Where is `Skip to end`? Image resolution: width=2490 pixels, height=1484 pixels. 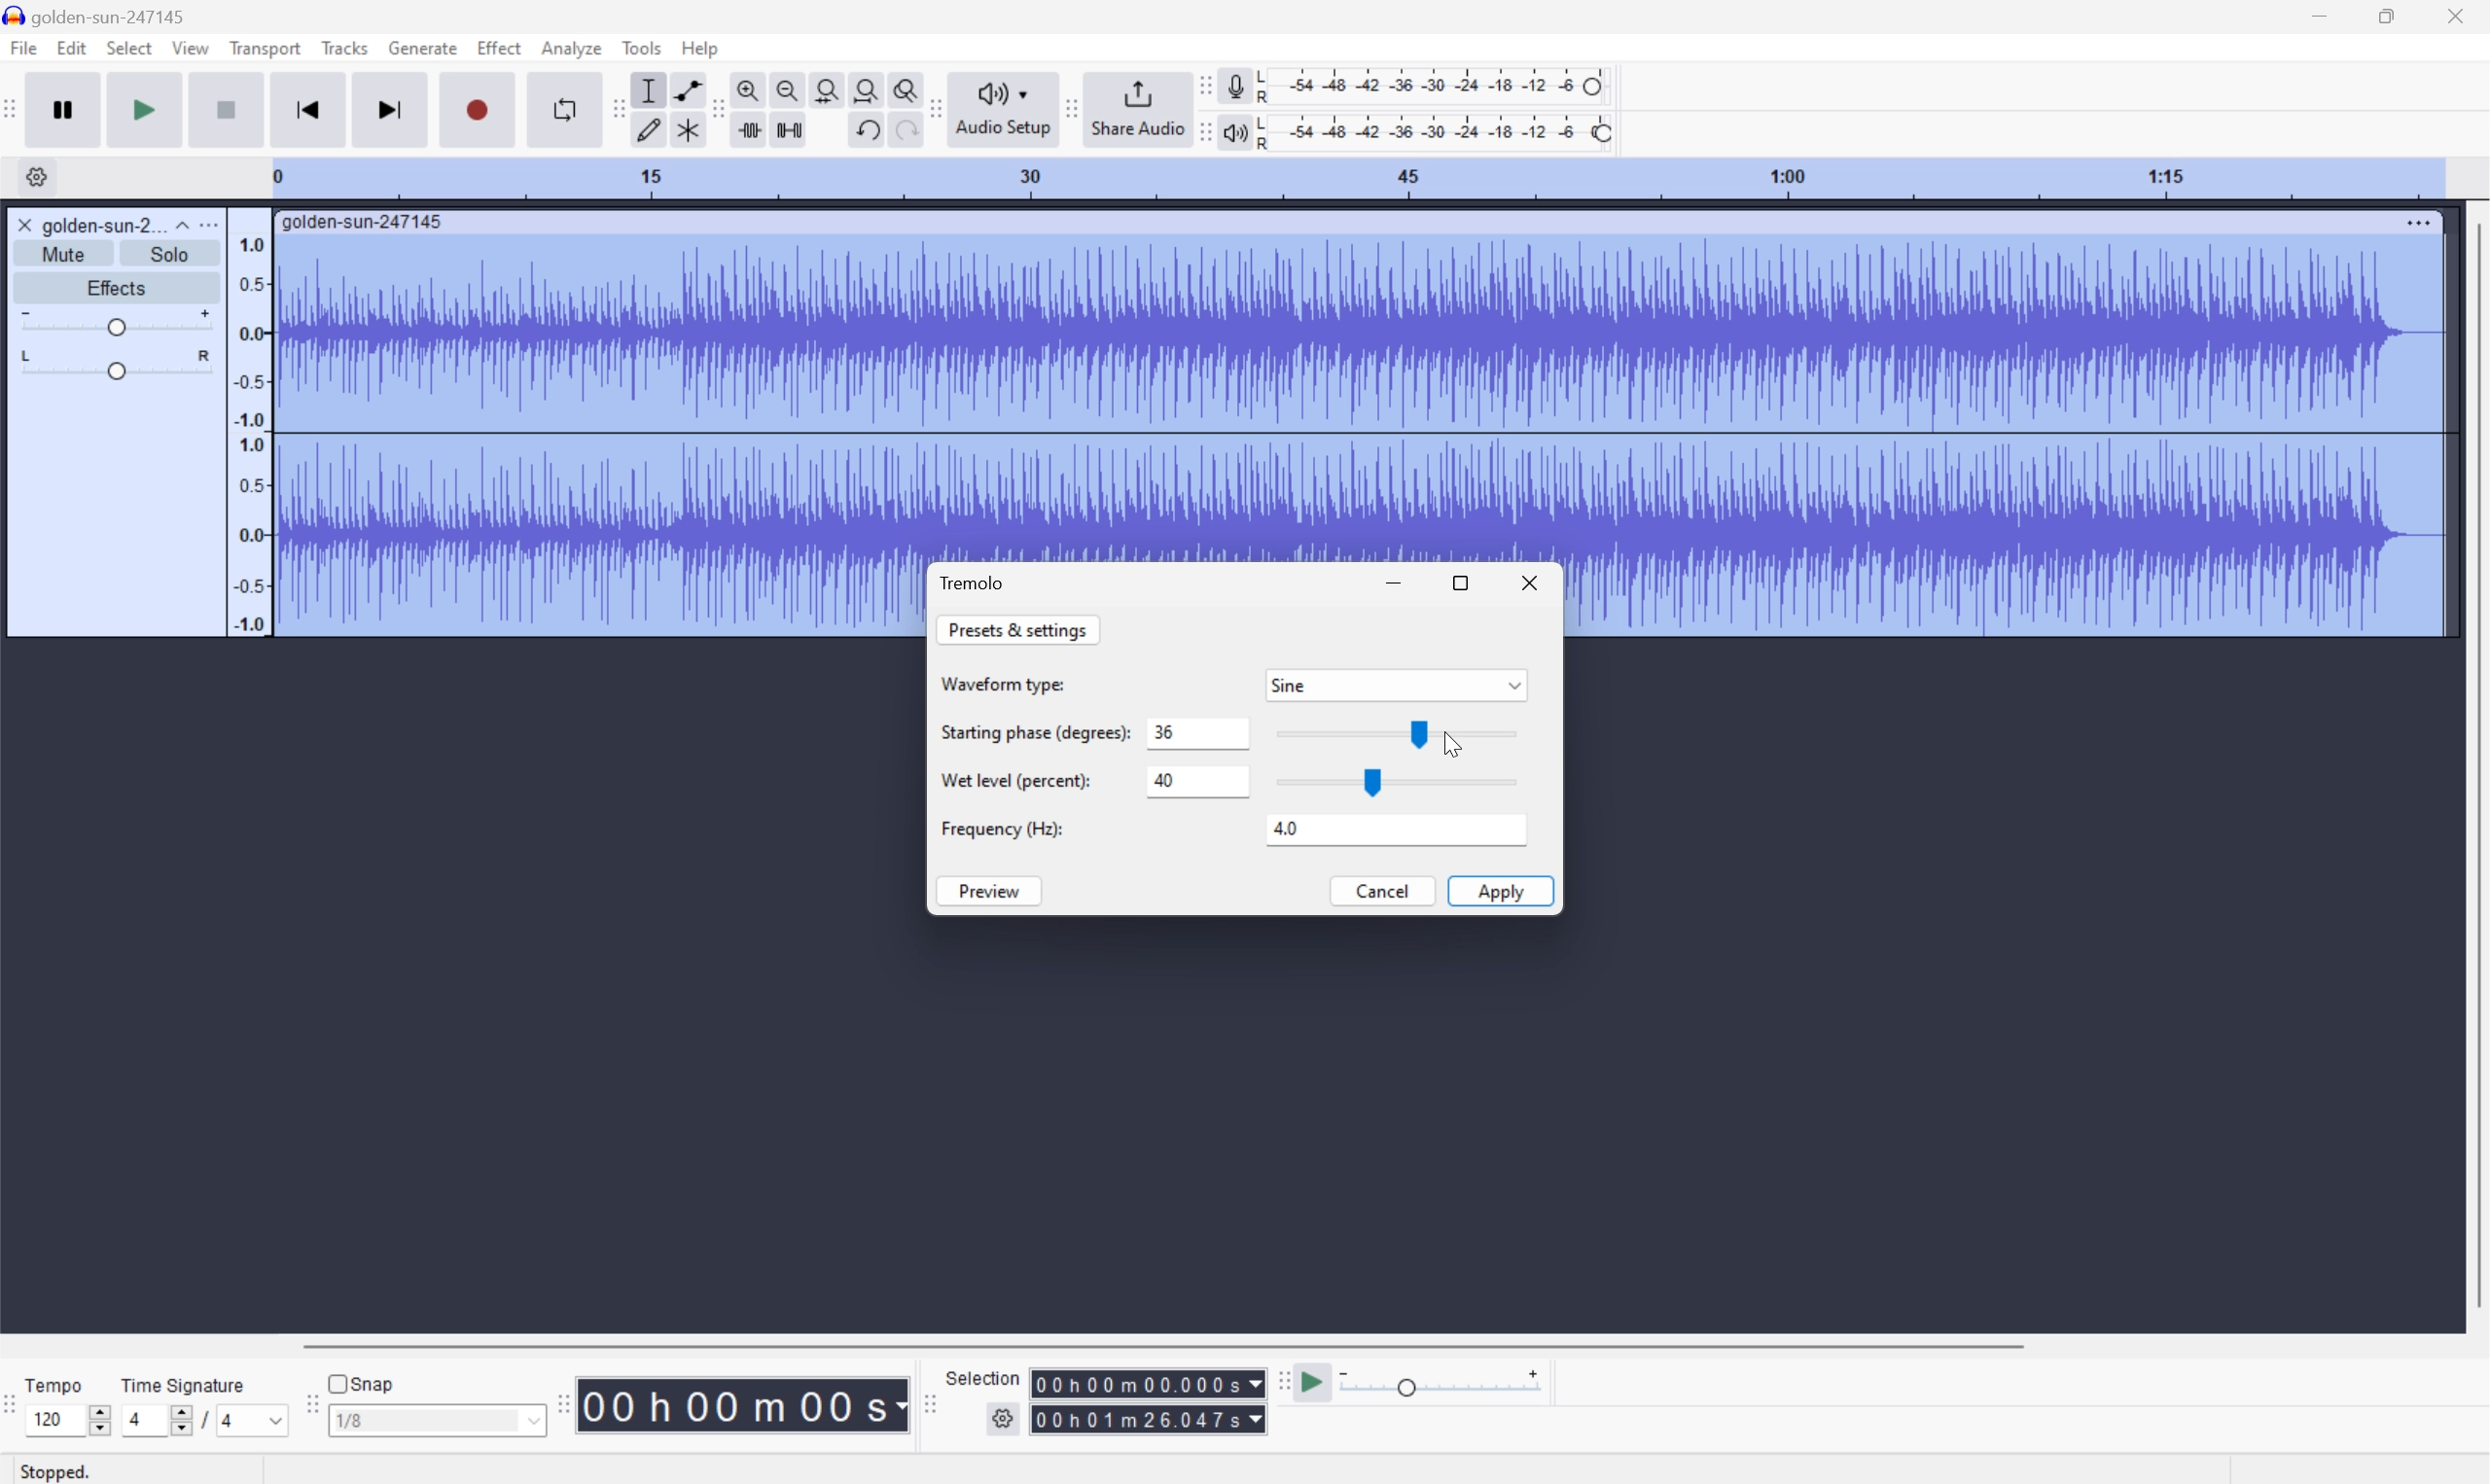 Skip to end is located at coordinates (389, 111).